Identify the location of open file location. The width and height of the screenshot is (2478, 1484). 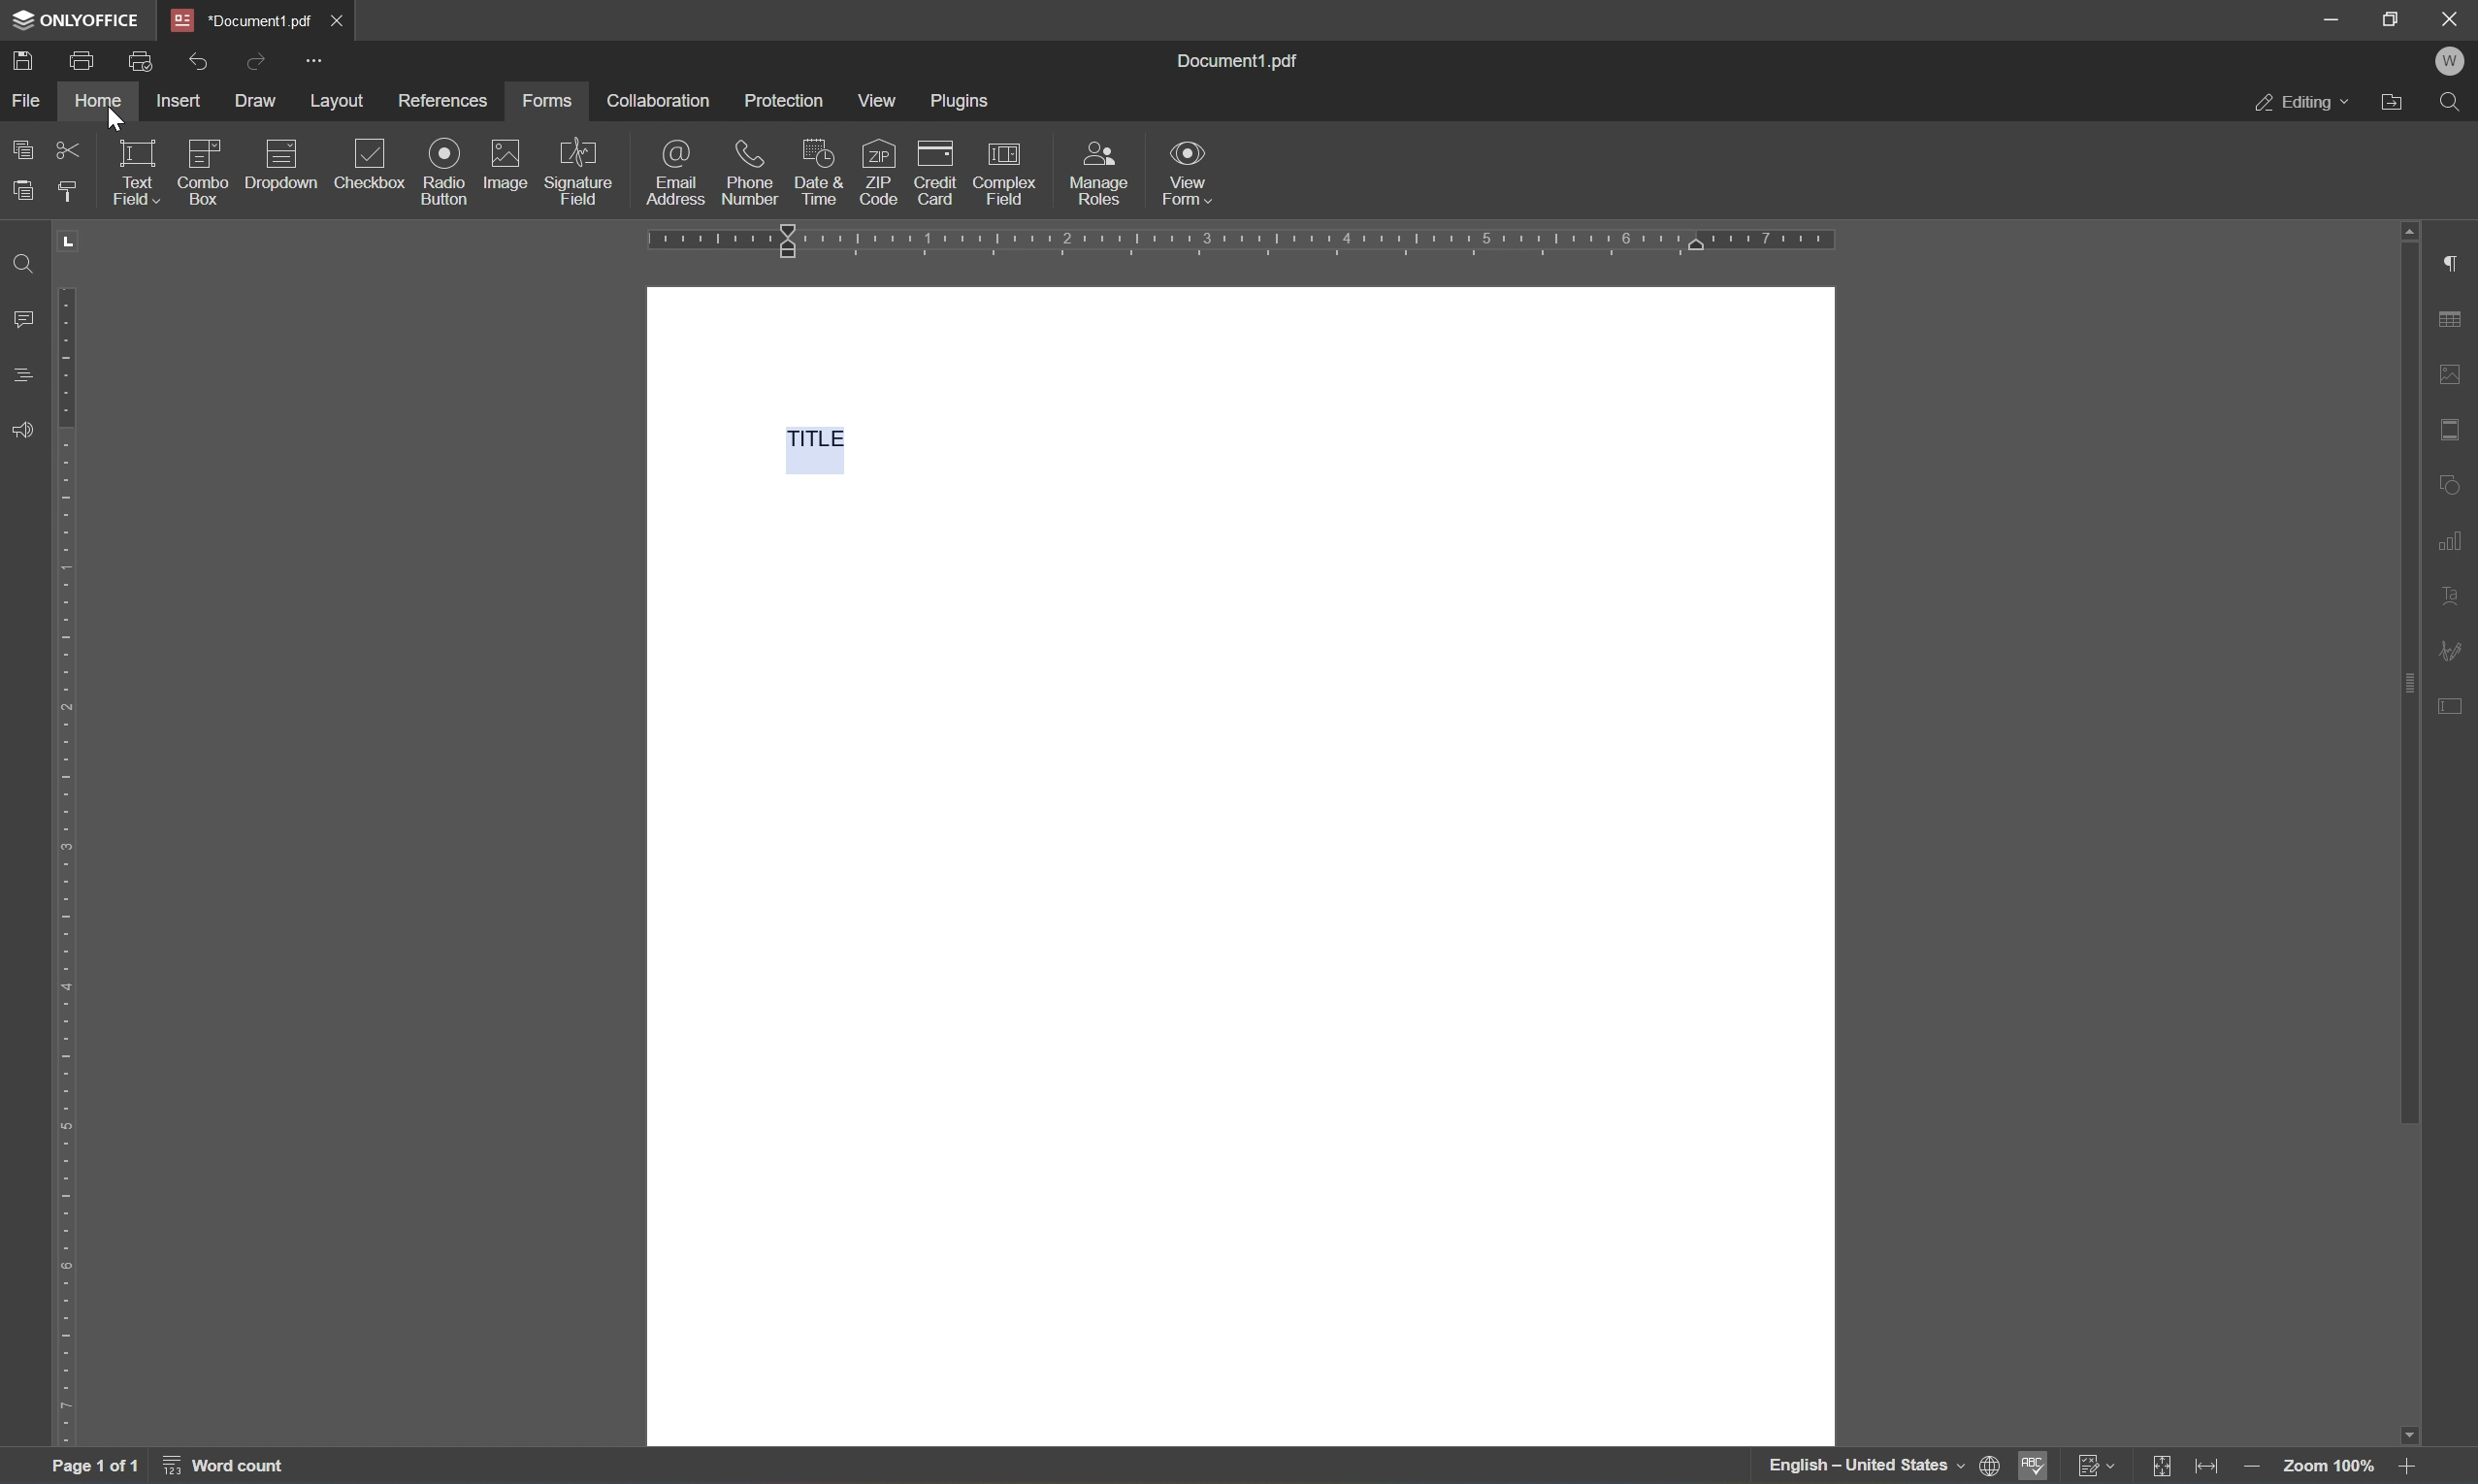
(2391, 103).